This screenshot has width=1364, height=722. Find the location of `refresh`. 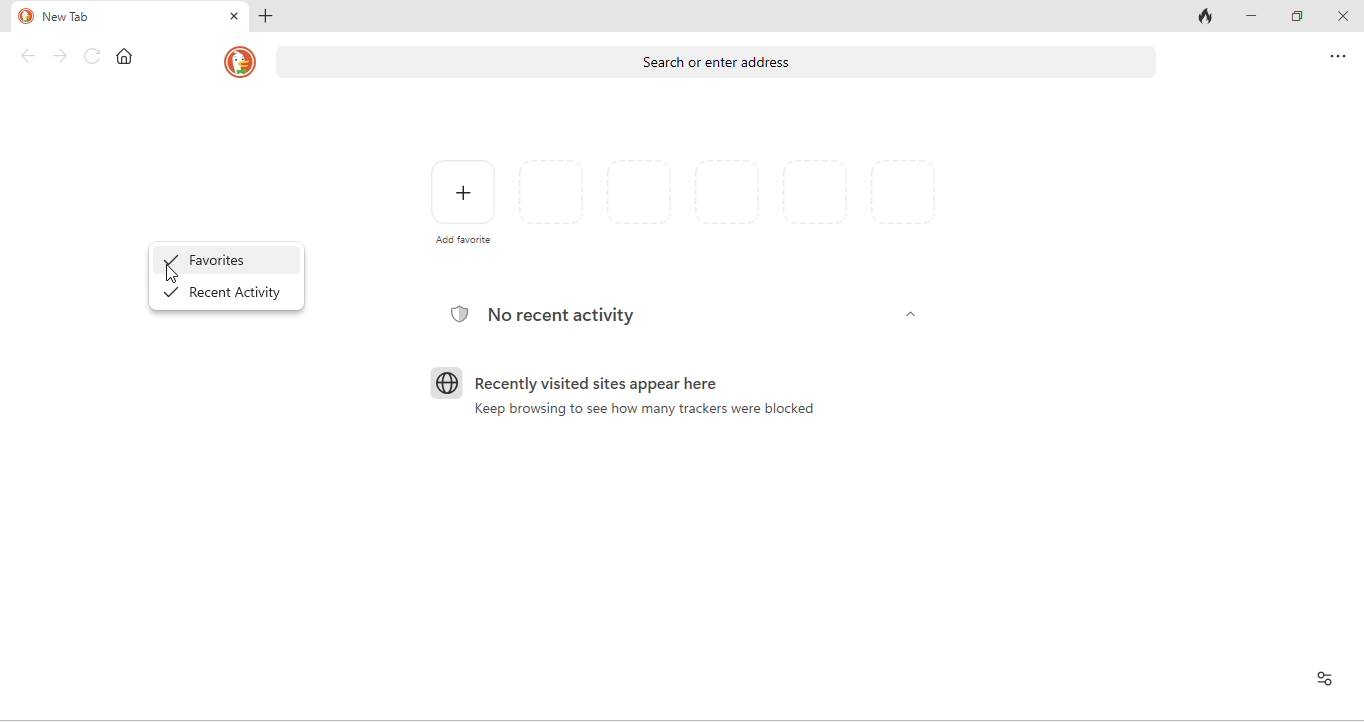

refresh is located at coordinates (94, 57).